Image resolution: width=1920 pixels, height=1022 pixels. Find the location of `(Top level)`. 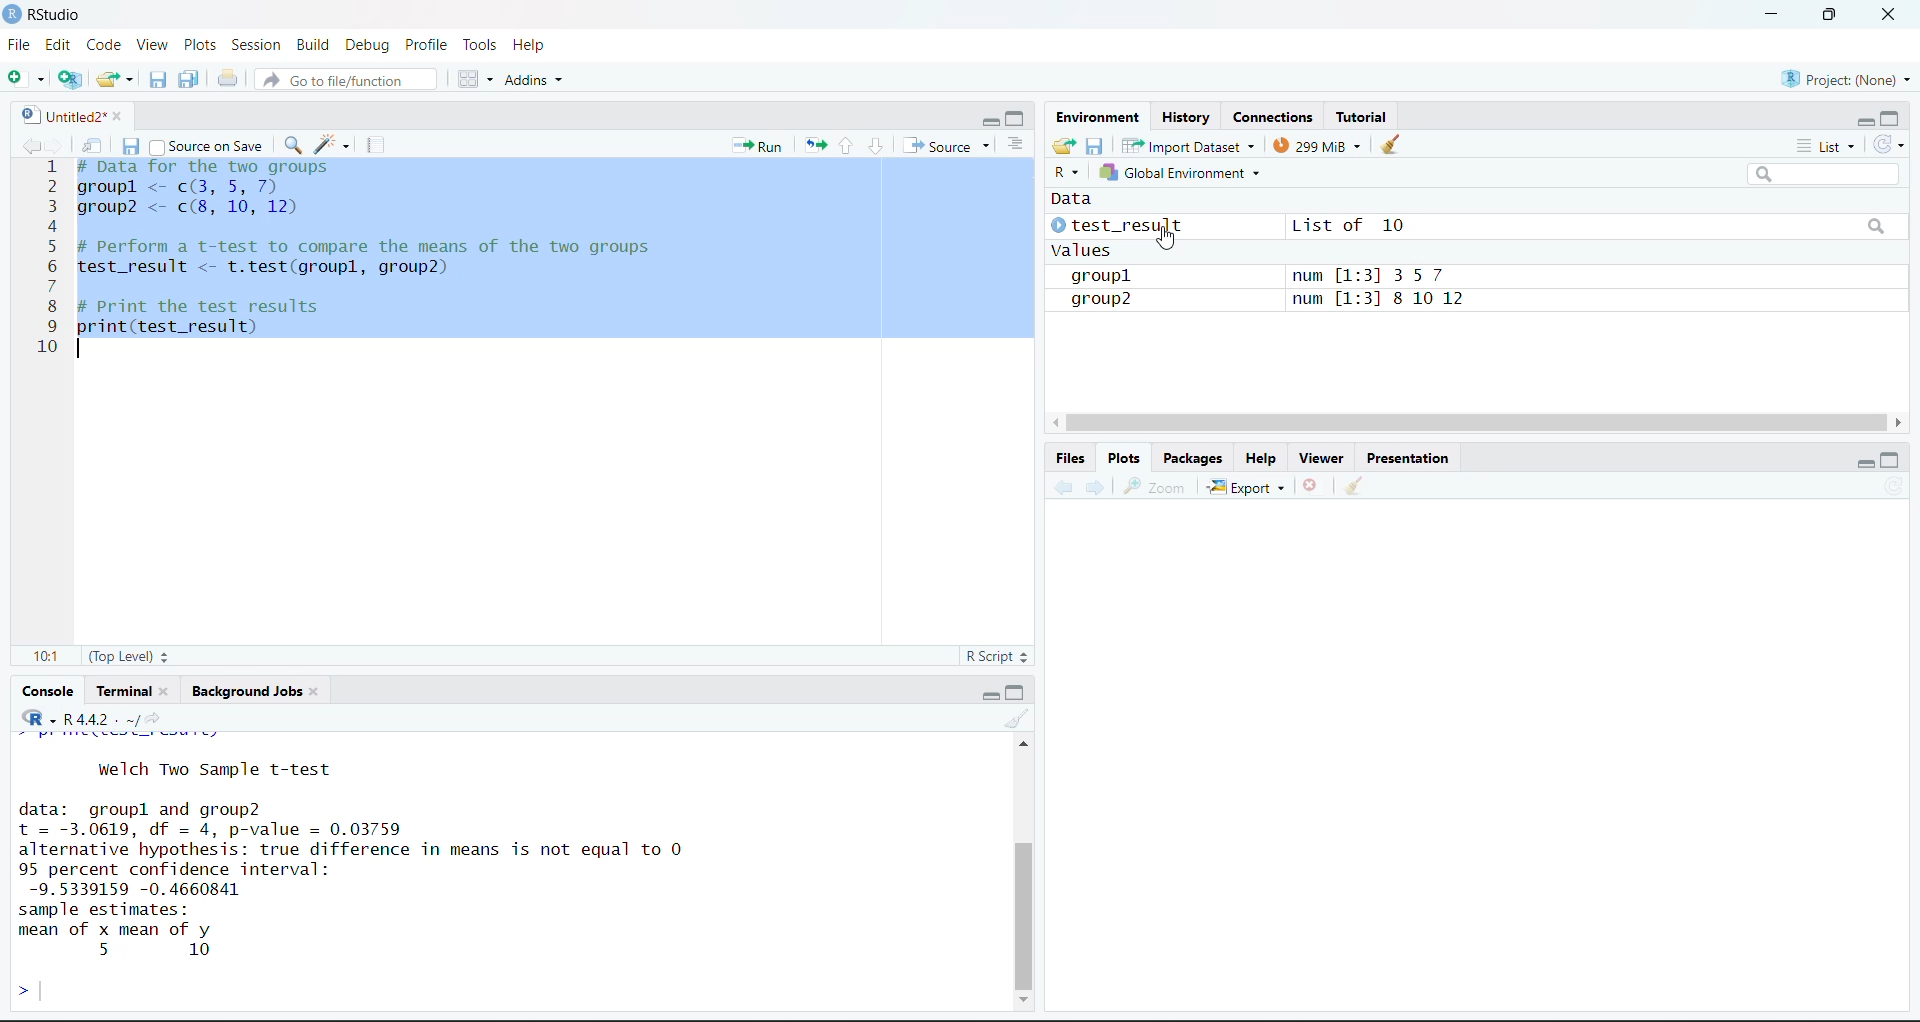

(Top level) is located at coordinates (130, 656).